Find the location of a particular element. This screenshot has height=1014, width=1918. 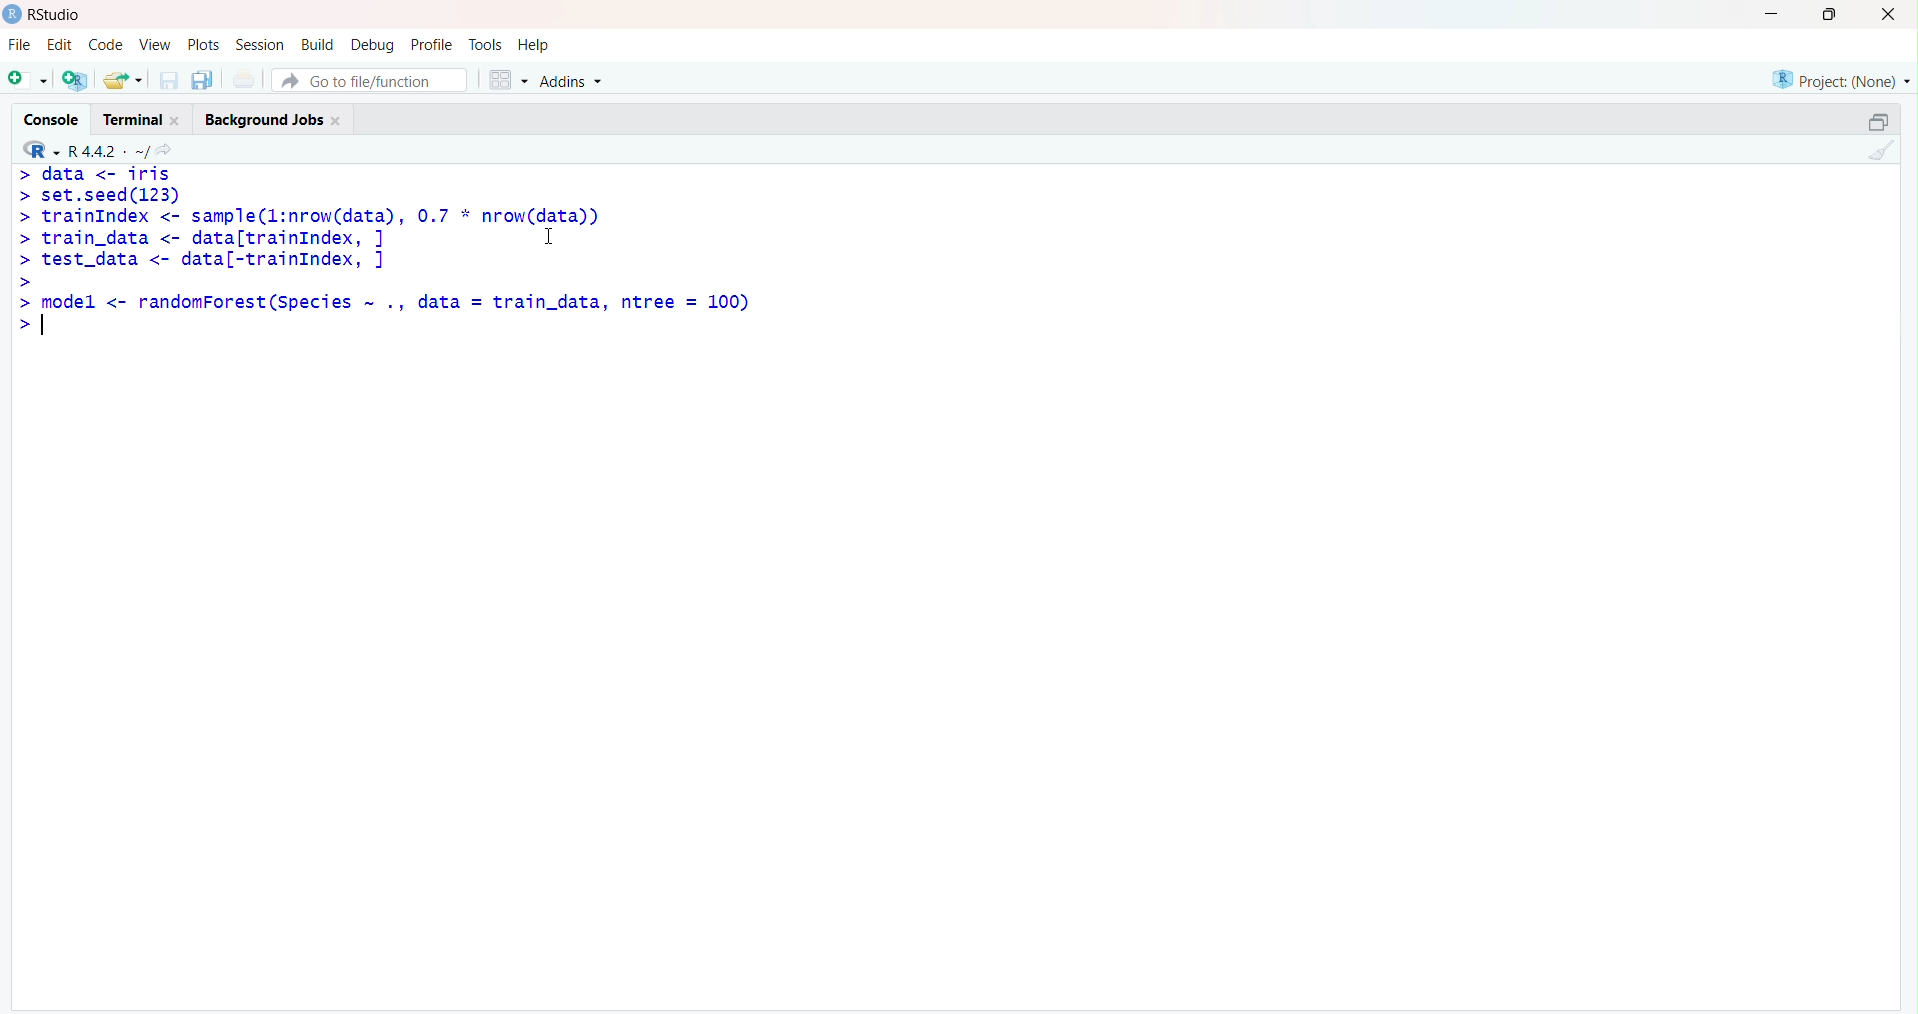

Create a project is located at coordinates (76, 77).